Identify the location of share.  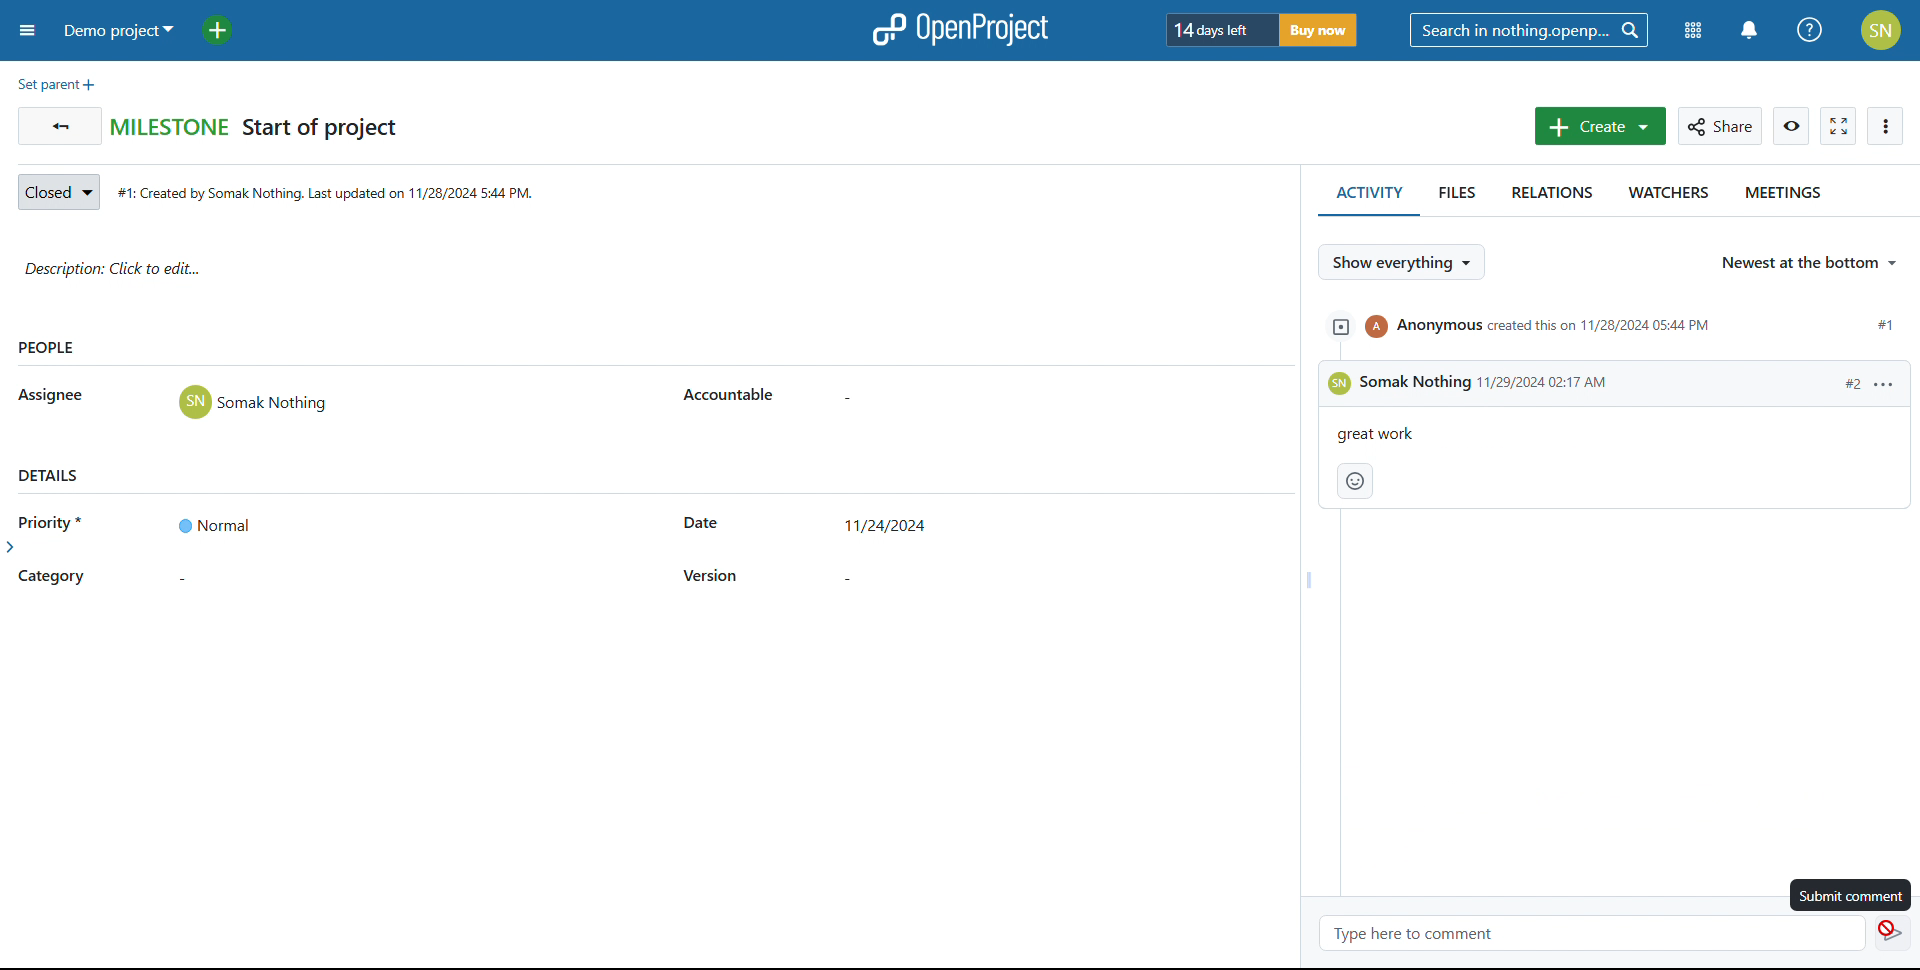
(1720, 127).